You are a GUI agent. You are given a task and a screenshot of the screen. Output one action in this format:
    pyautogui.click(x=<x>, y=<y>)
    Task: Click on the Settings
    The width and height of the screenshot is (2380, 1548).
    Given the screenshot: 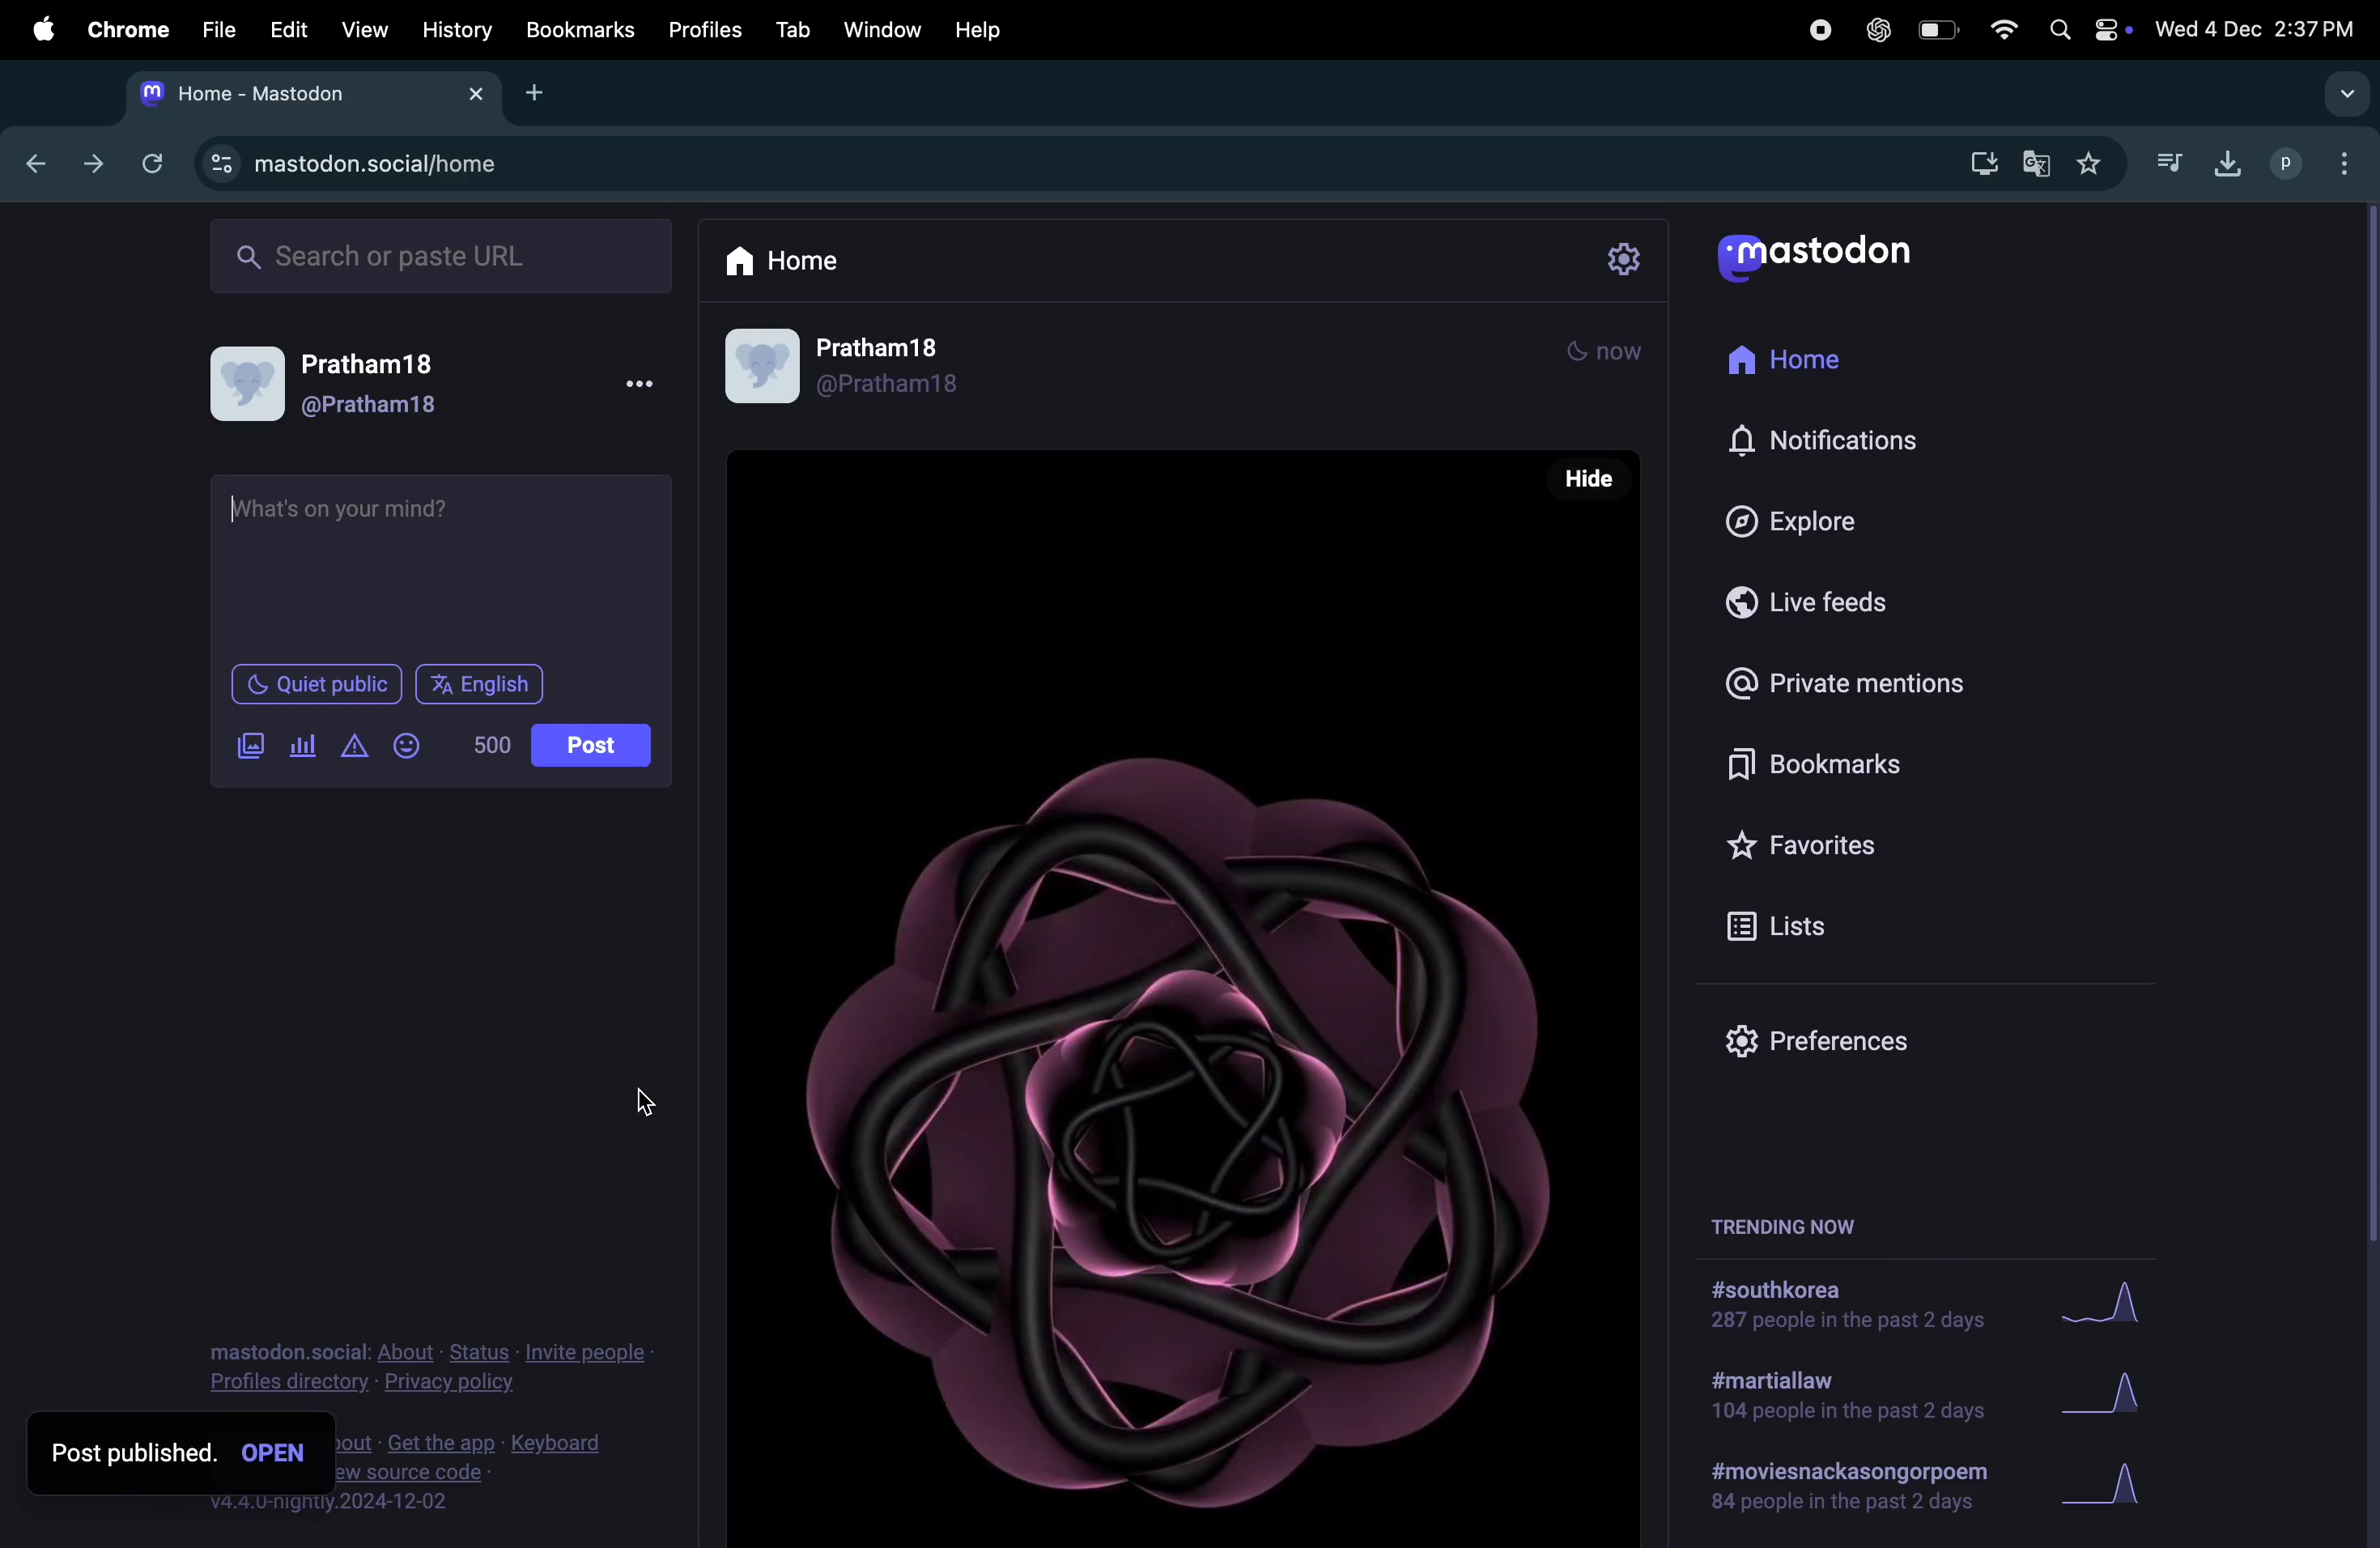 What is the action you would take?
    pyautogui.click(x=1623, y=260)
    